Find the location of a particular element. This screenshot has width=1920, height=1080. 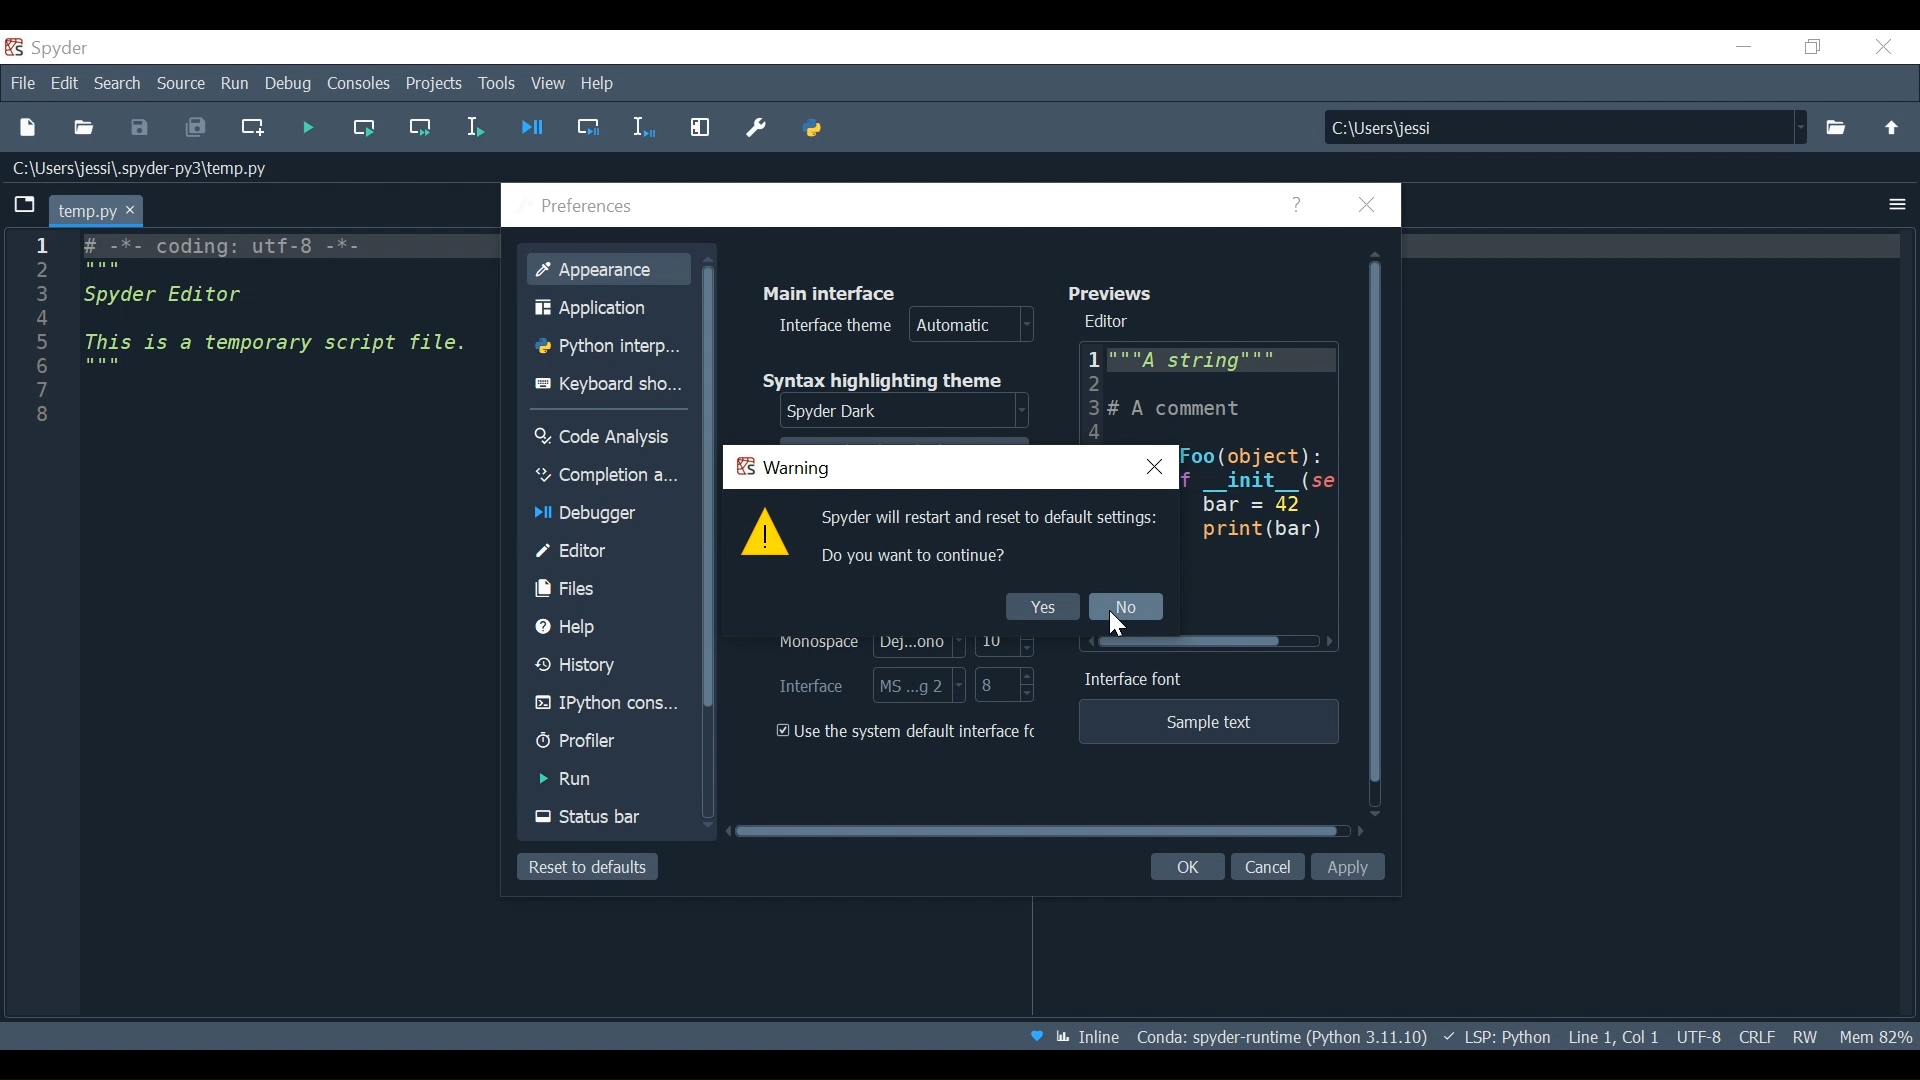

Horizontal scroll bar is located at coordinates (1036, 830).